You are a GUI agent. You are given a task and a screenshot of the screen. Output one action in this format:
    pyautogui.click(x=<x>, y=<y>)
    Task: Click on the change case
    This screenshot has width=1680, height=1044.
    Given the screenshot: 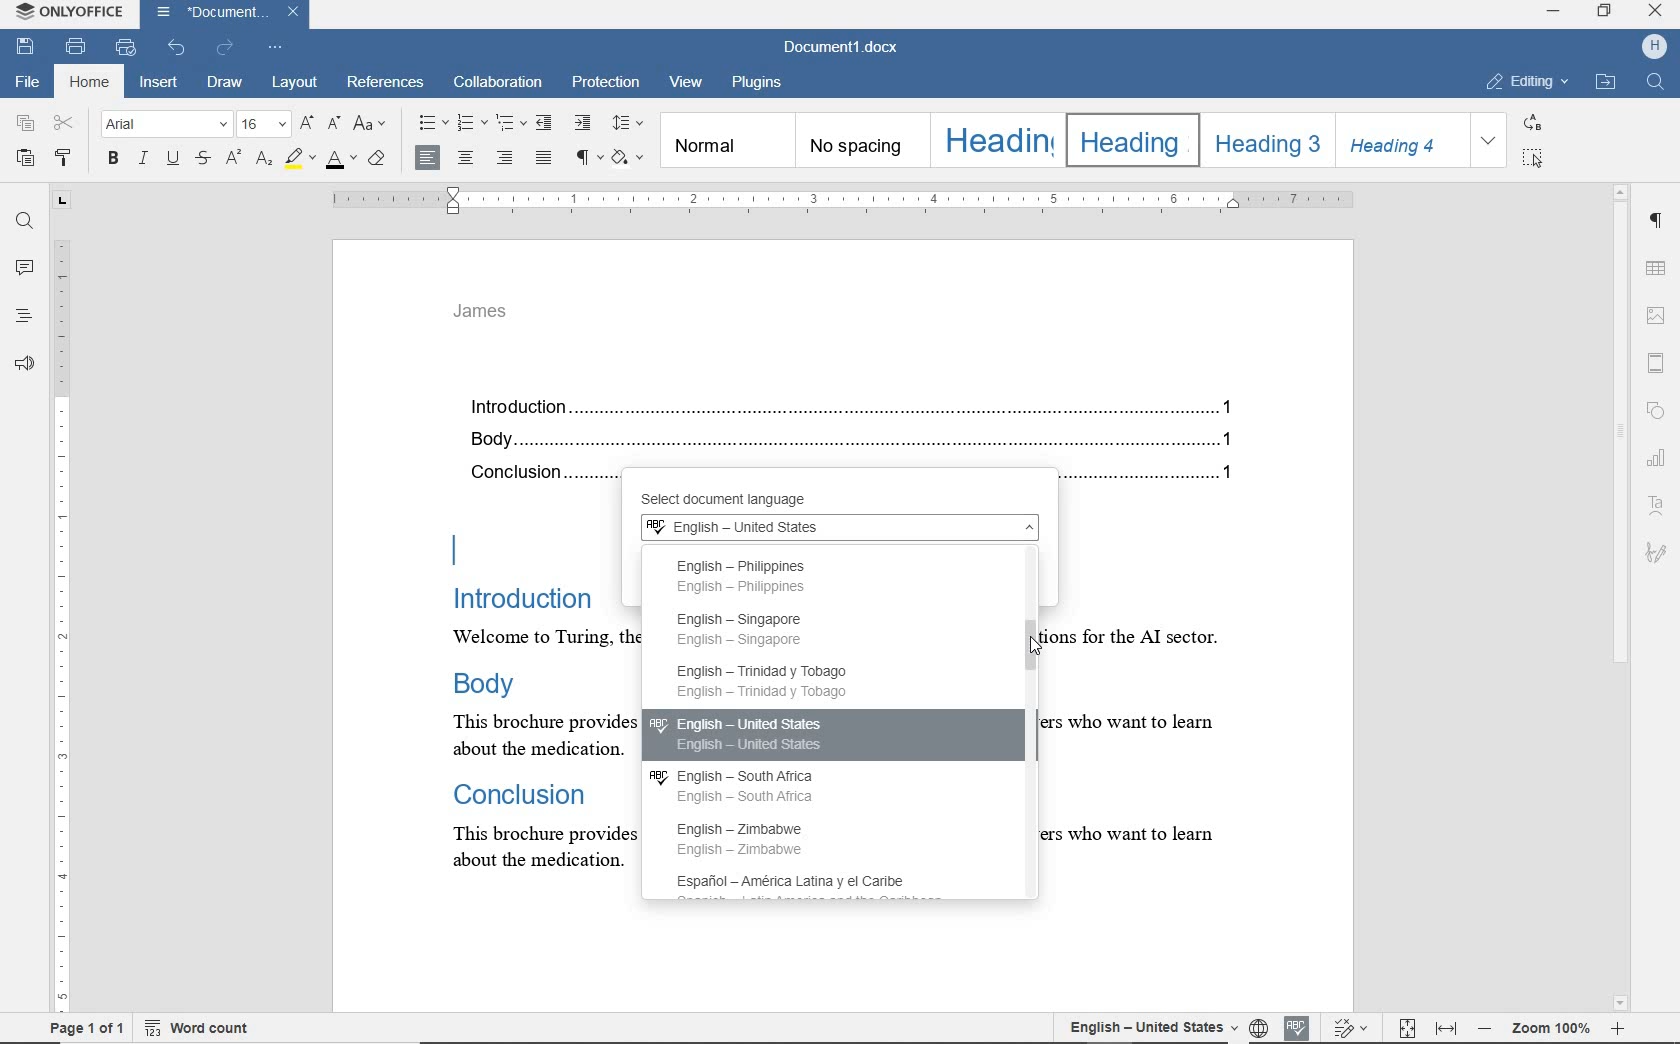 What is the action you would take?
    pyautogui.click(x=373, y=125)
    